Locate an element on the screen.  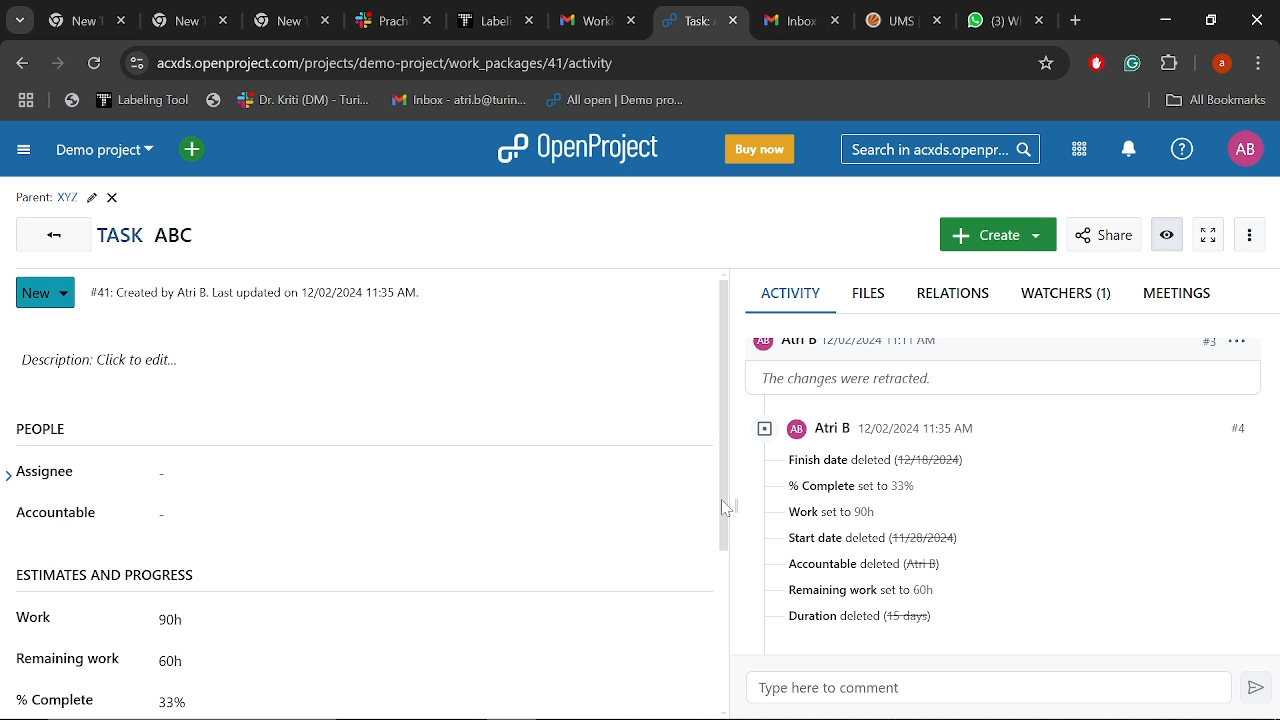
Unwatch work package is located at coordinates (1169, 235).